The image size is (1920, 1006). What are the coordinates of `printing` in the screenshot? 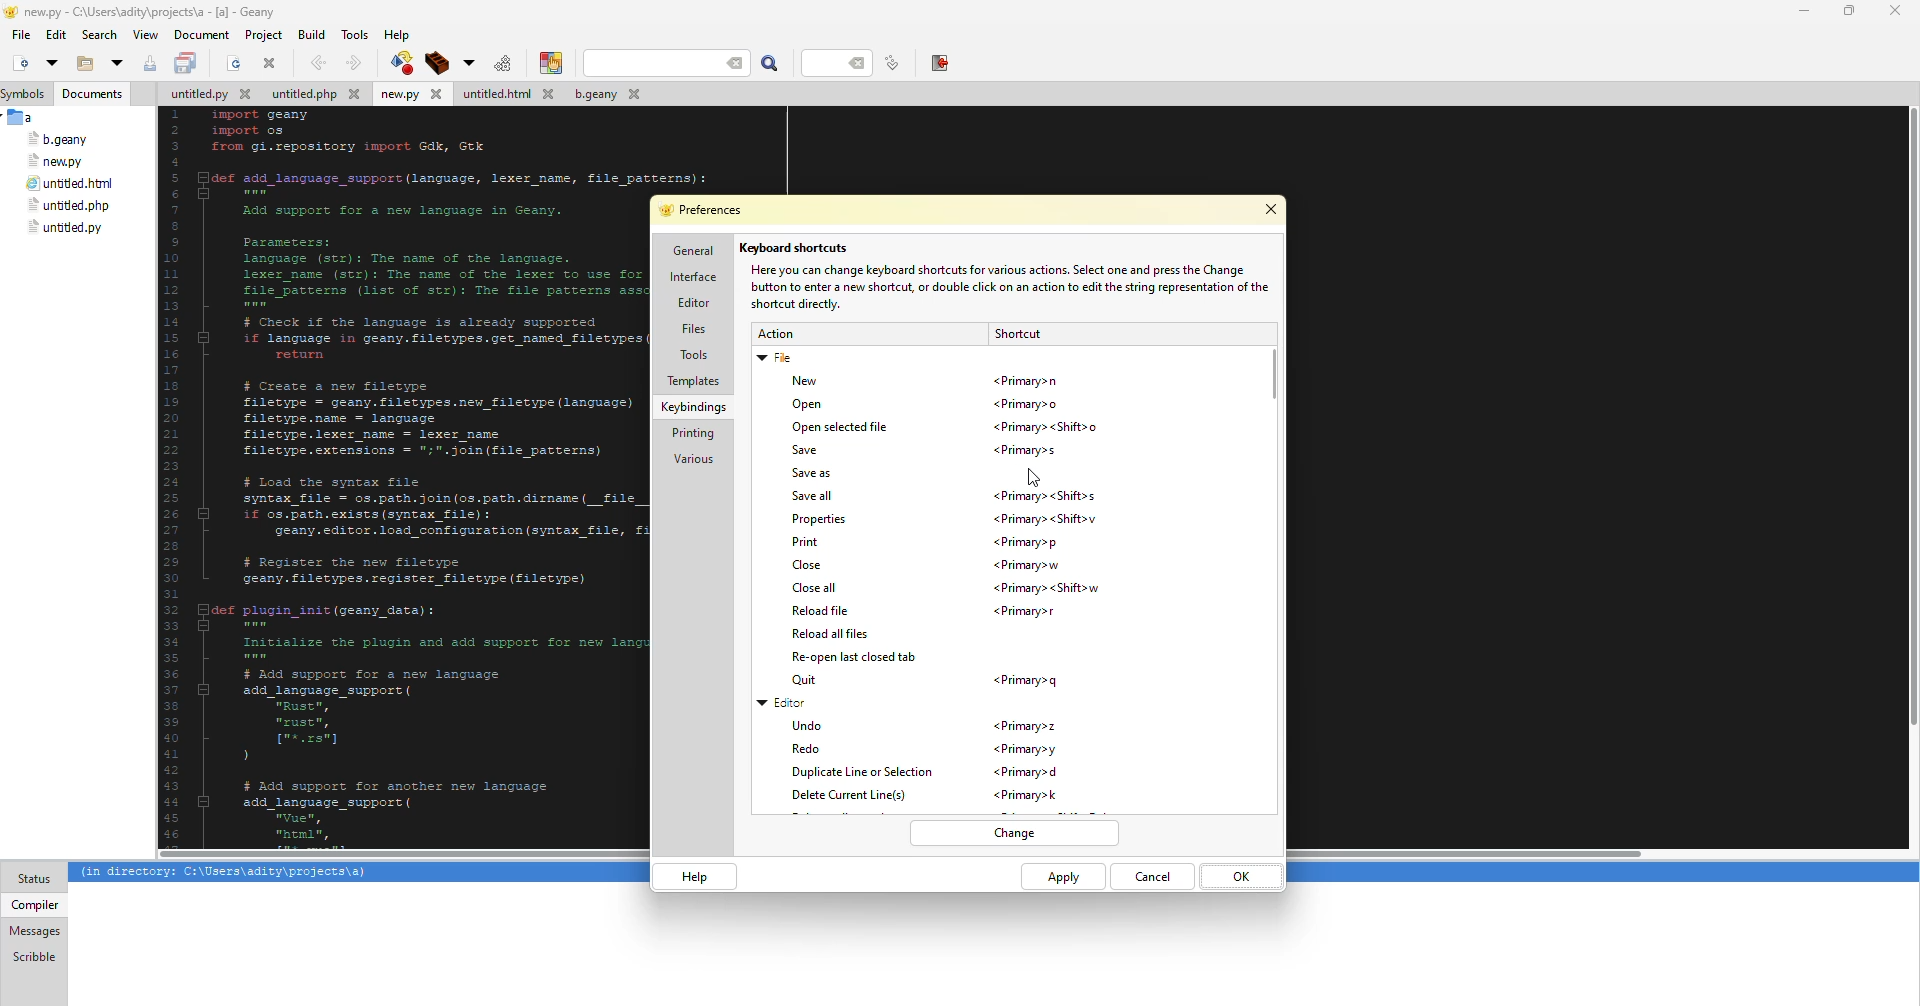 It's located at (689, 435).